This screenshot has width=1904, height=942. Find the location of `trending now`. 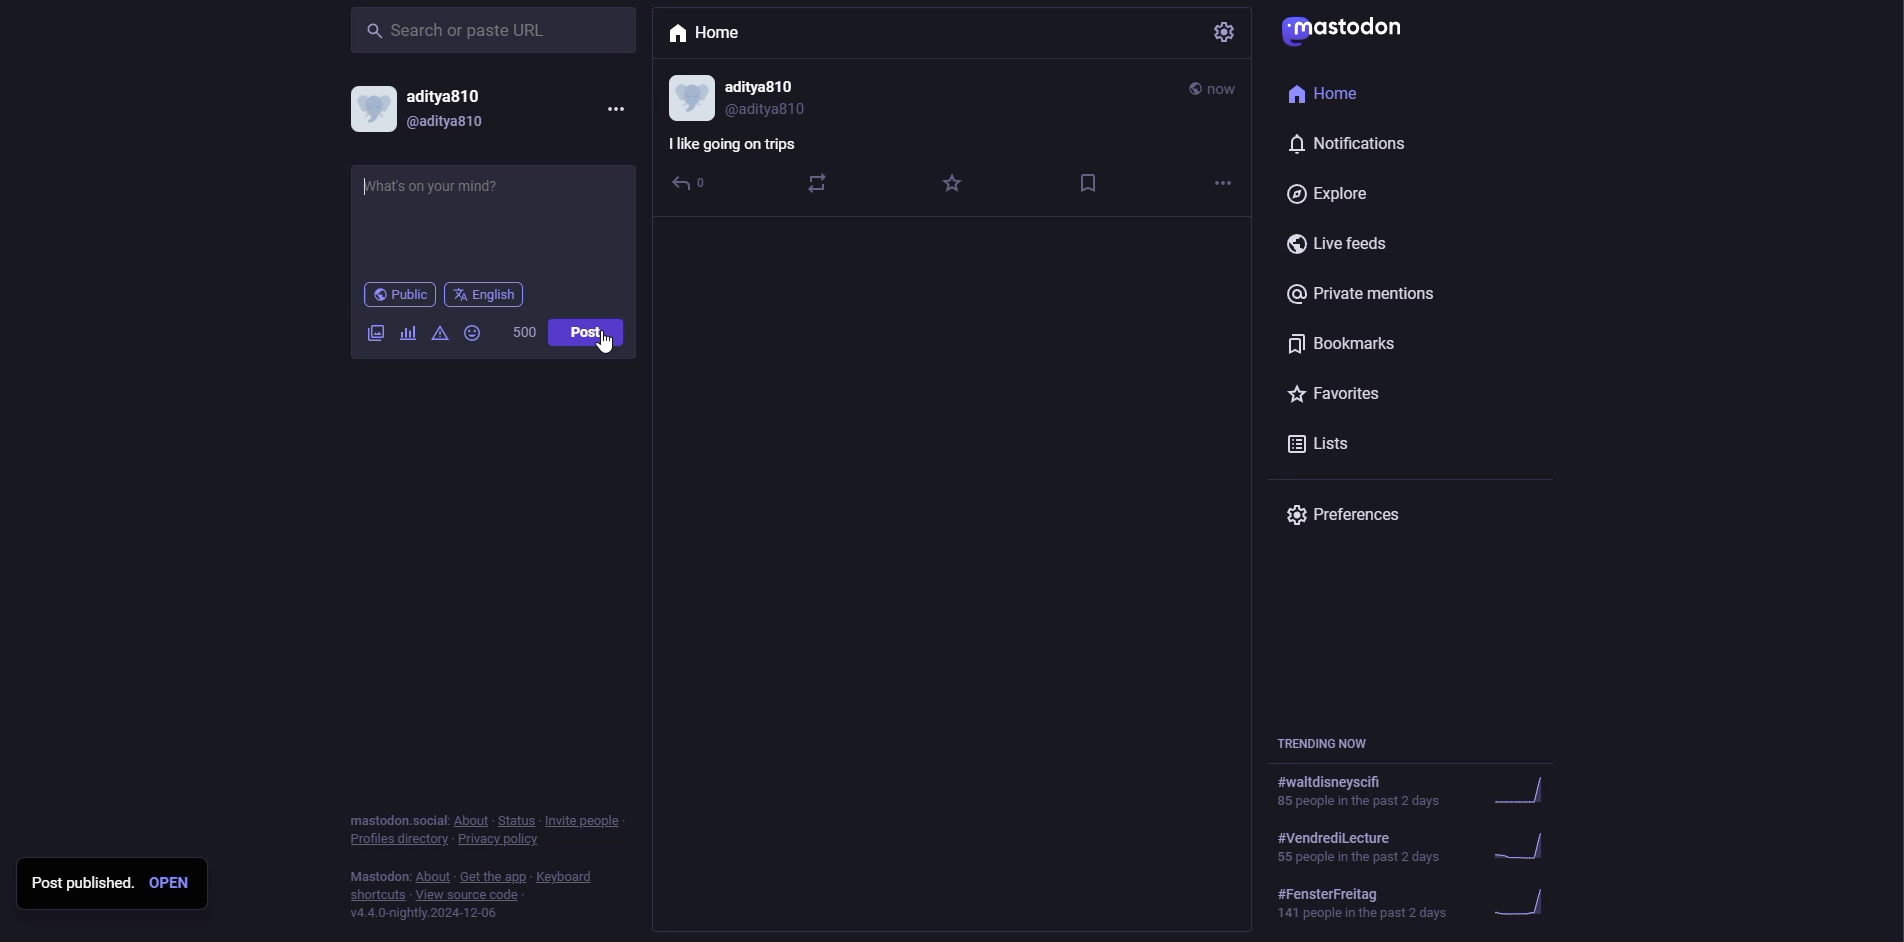

trending now is located at coordinates (1426, 792).